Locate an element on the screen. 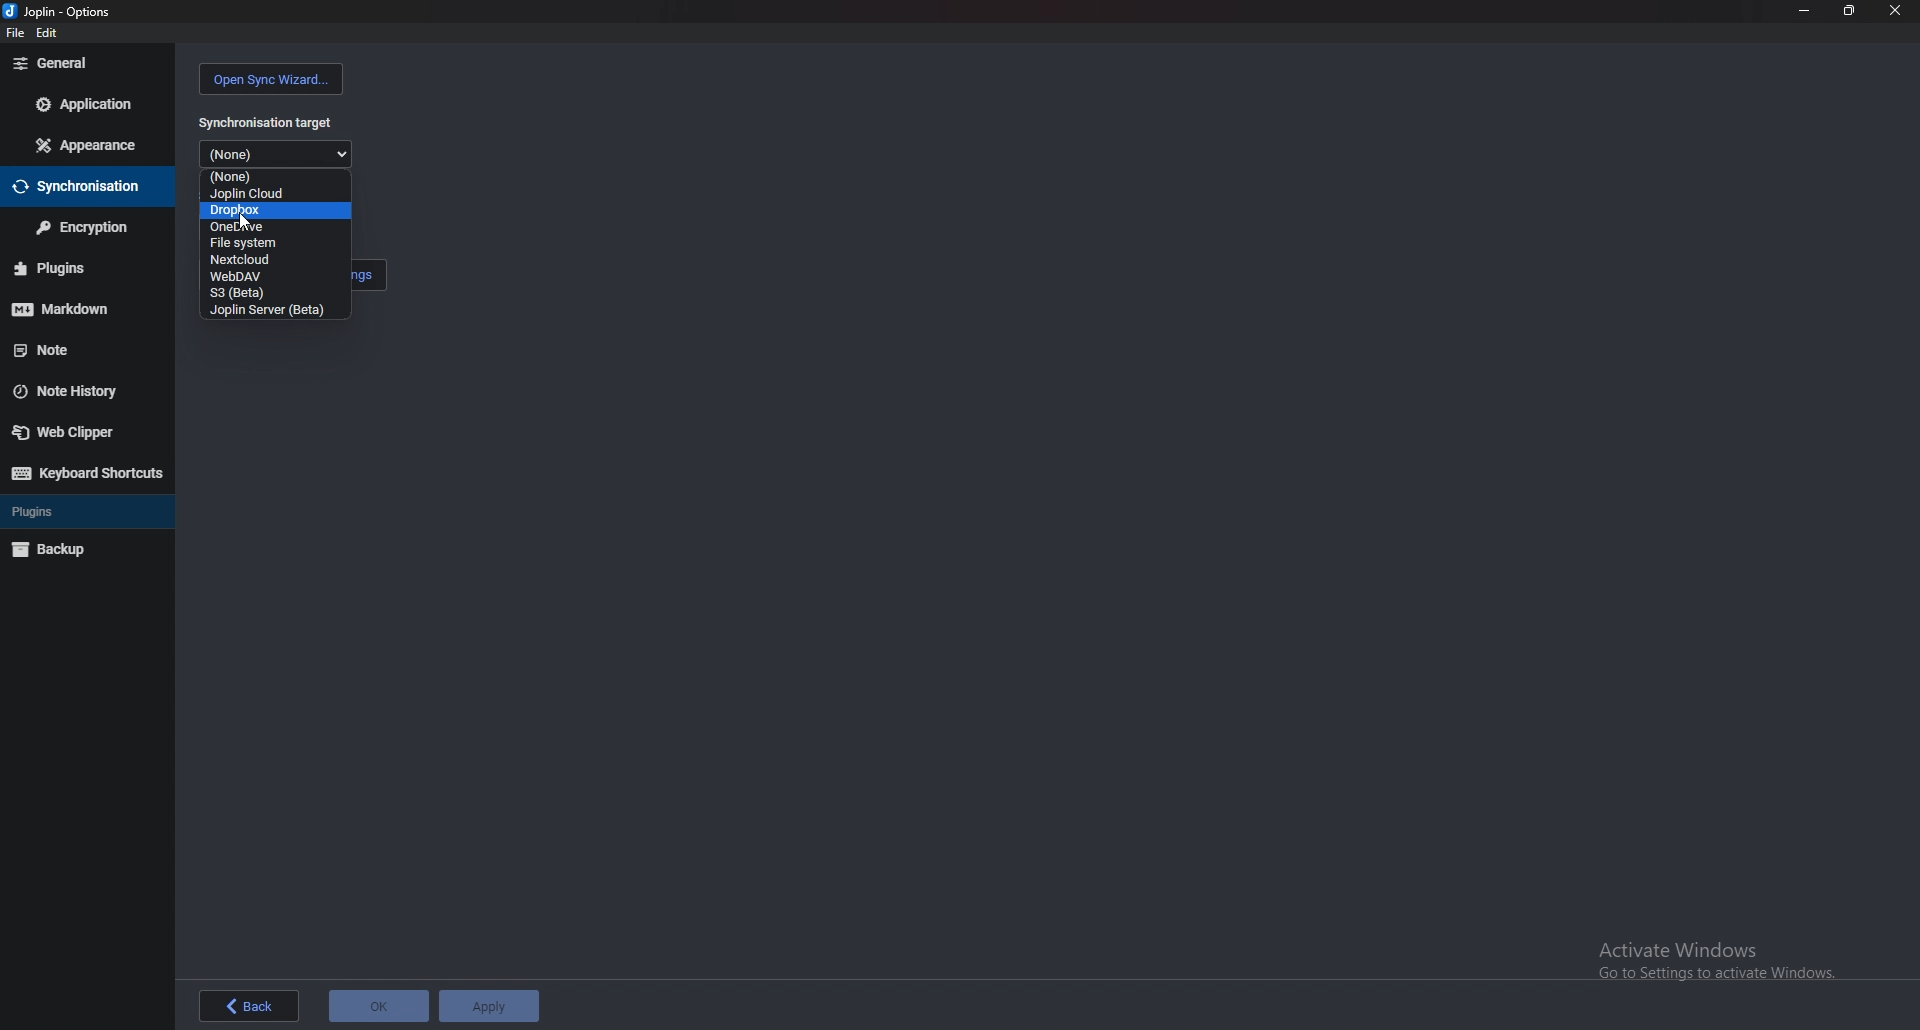 The width and height of the screenshot is (1920, 1030). note history is located at coordinates (72, 392).